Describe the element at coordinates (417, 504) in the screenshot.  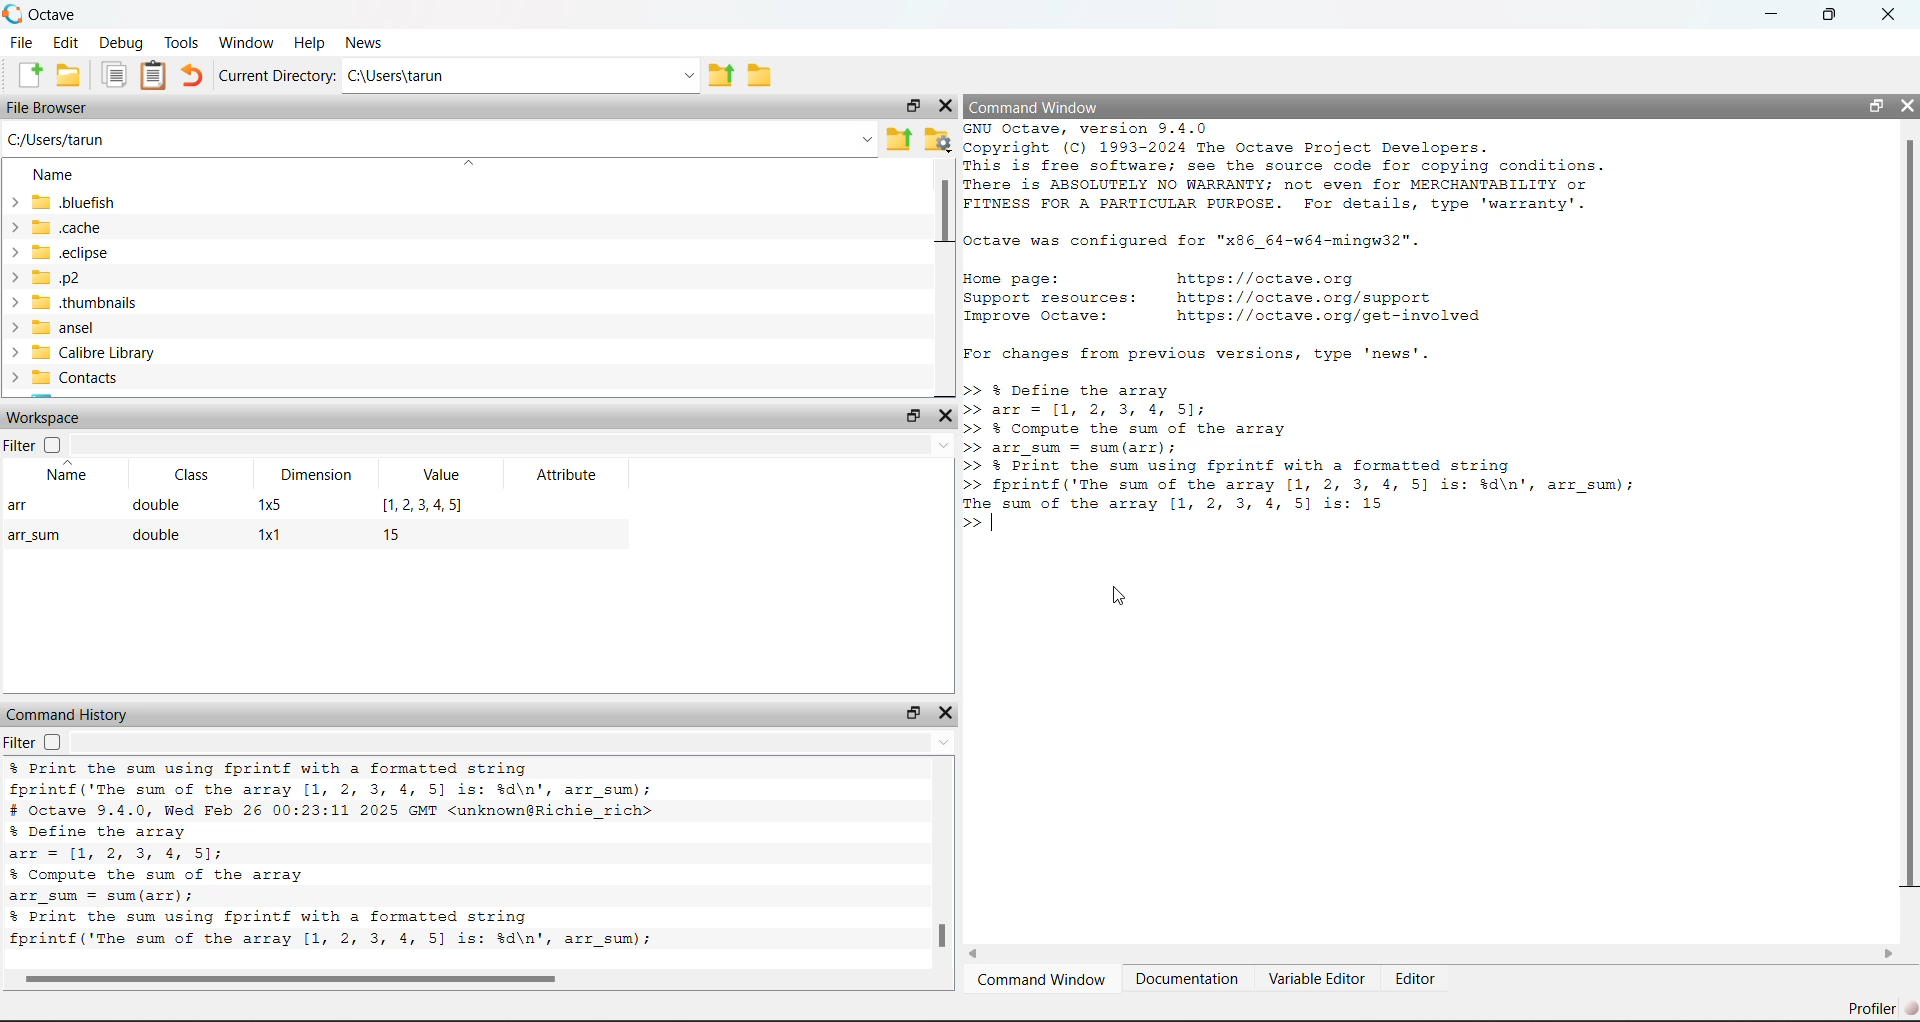
I see `1,23,4,5` at that location.